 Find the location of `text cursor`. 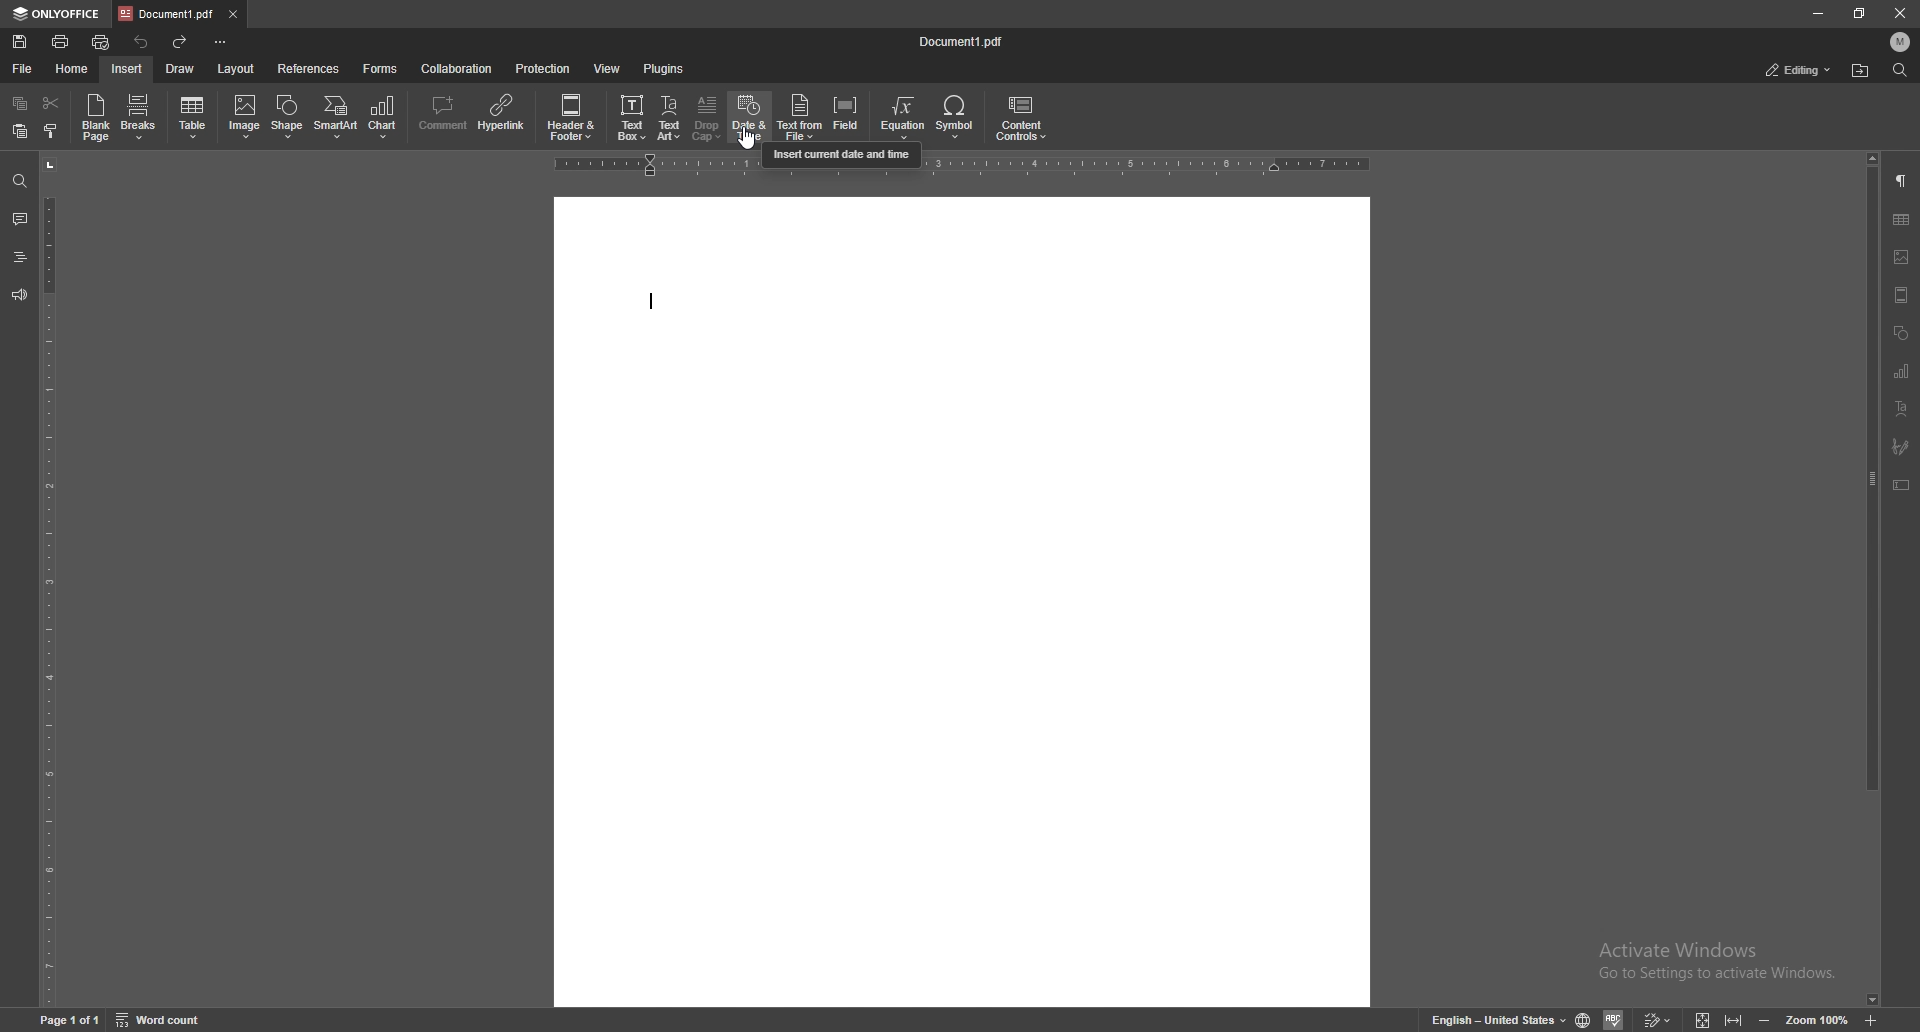

text cursor is located at coordinates (660, 304).